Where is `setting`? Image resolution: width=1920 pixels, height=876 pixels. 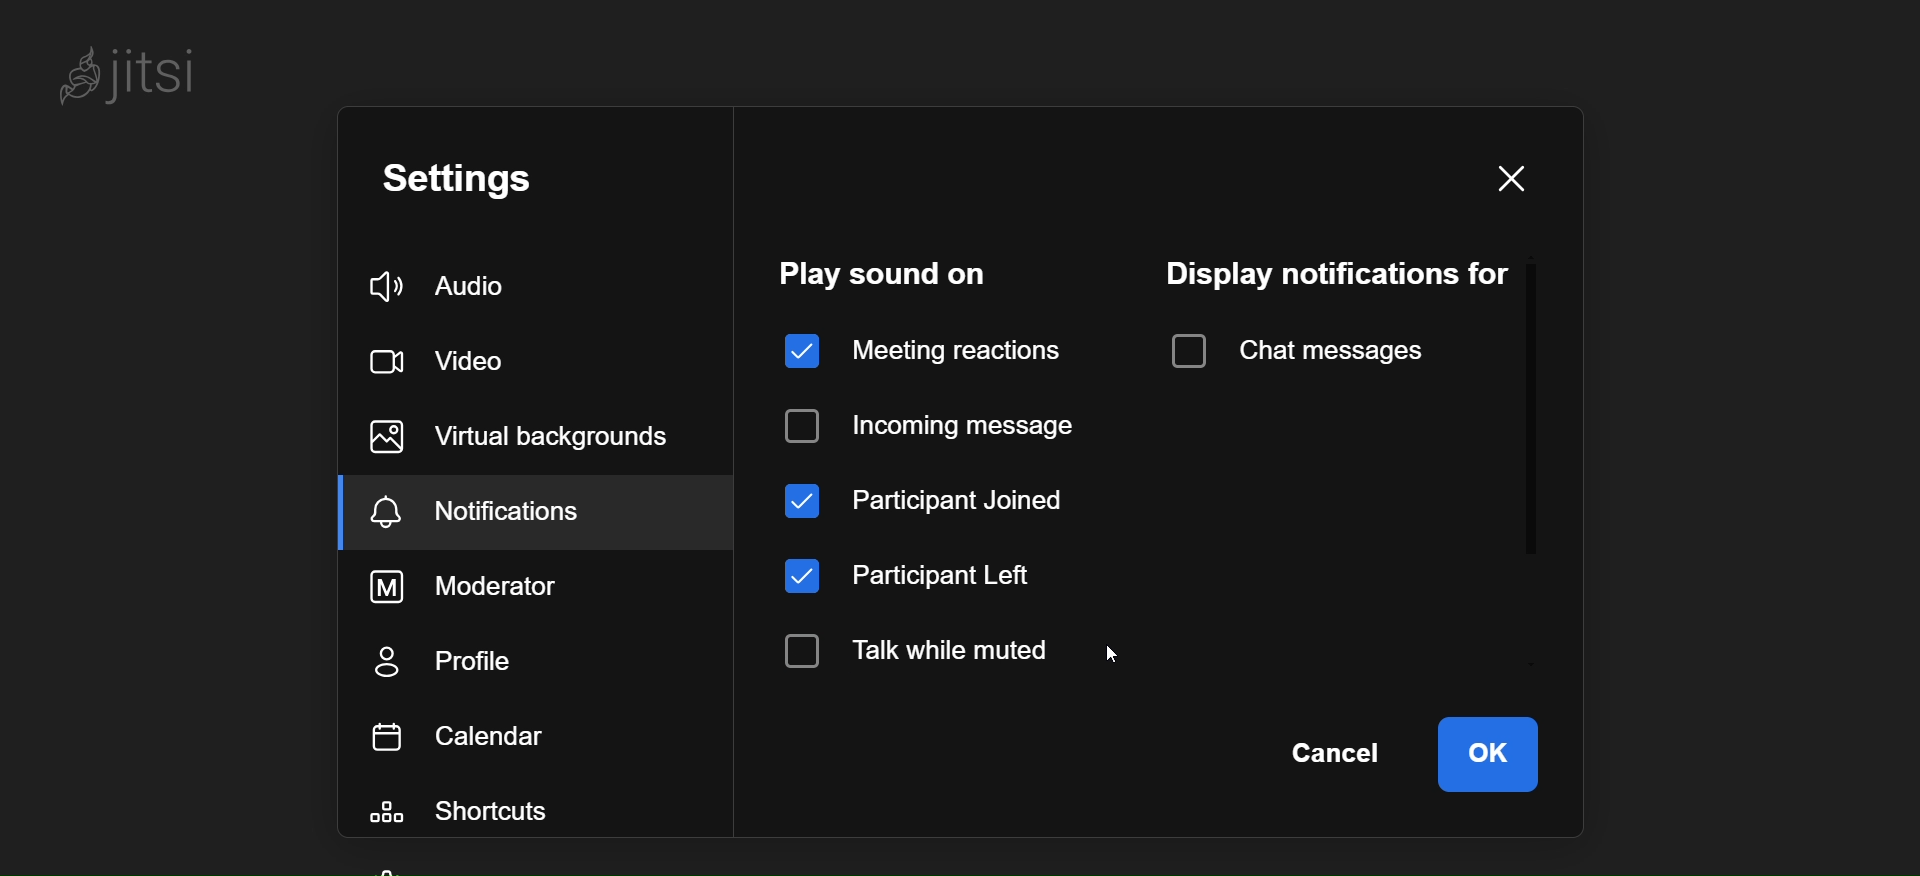 setting is located at coordinates (468, 183).